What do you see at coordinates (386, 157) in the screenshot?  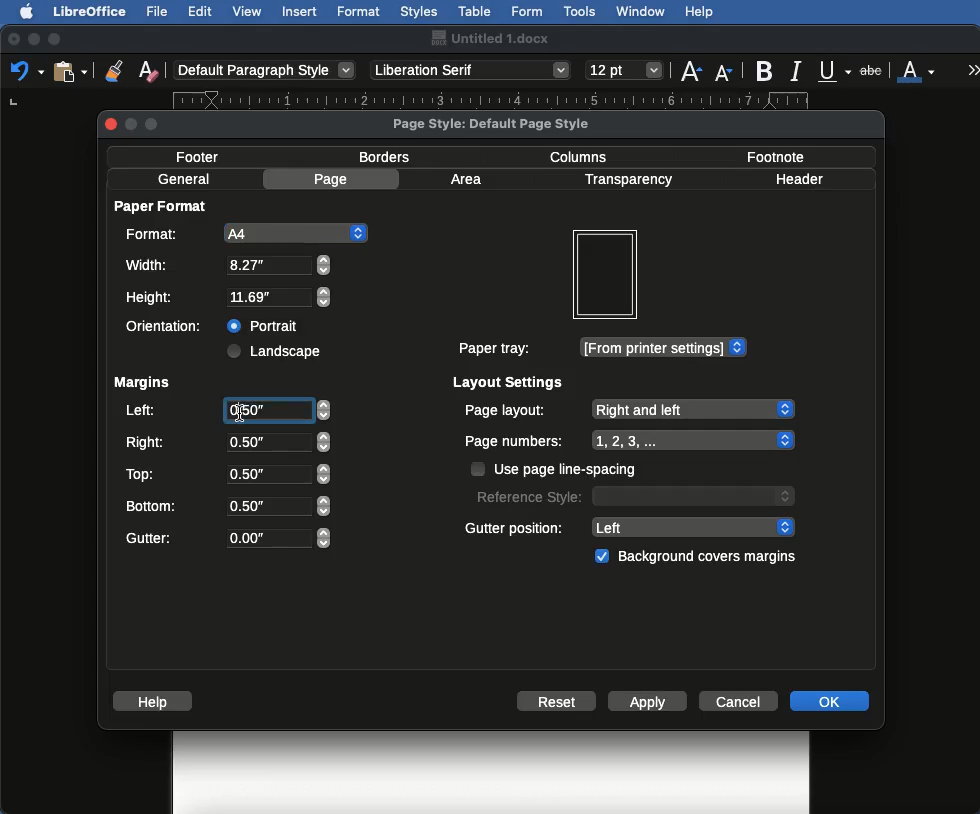 I see `Borders` at bounding box center [386, 157].